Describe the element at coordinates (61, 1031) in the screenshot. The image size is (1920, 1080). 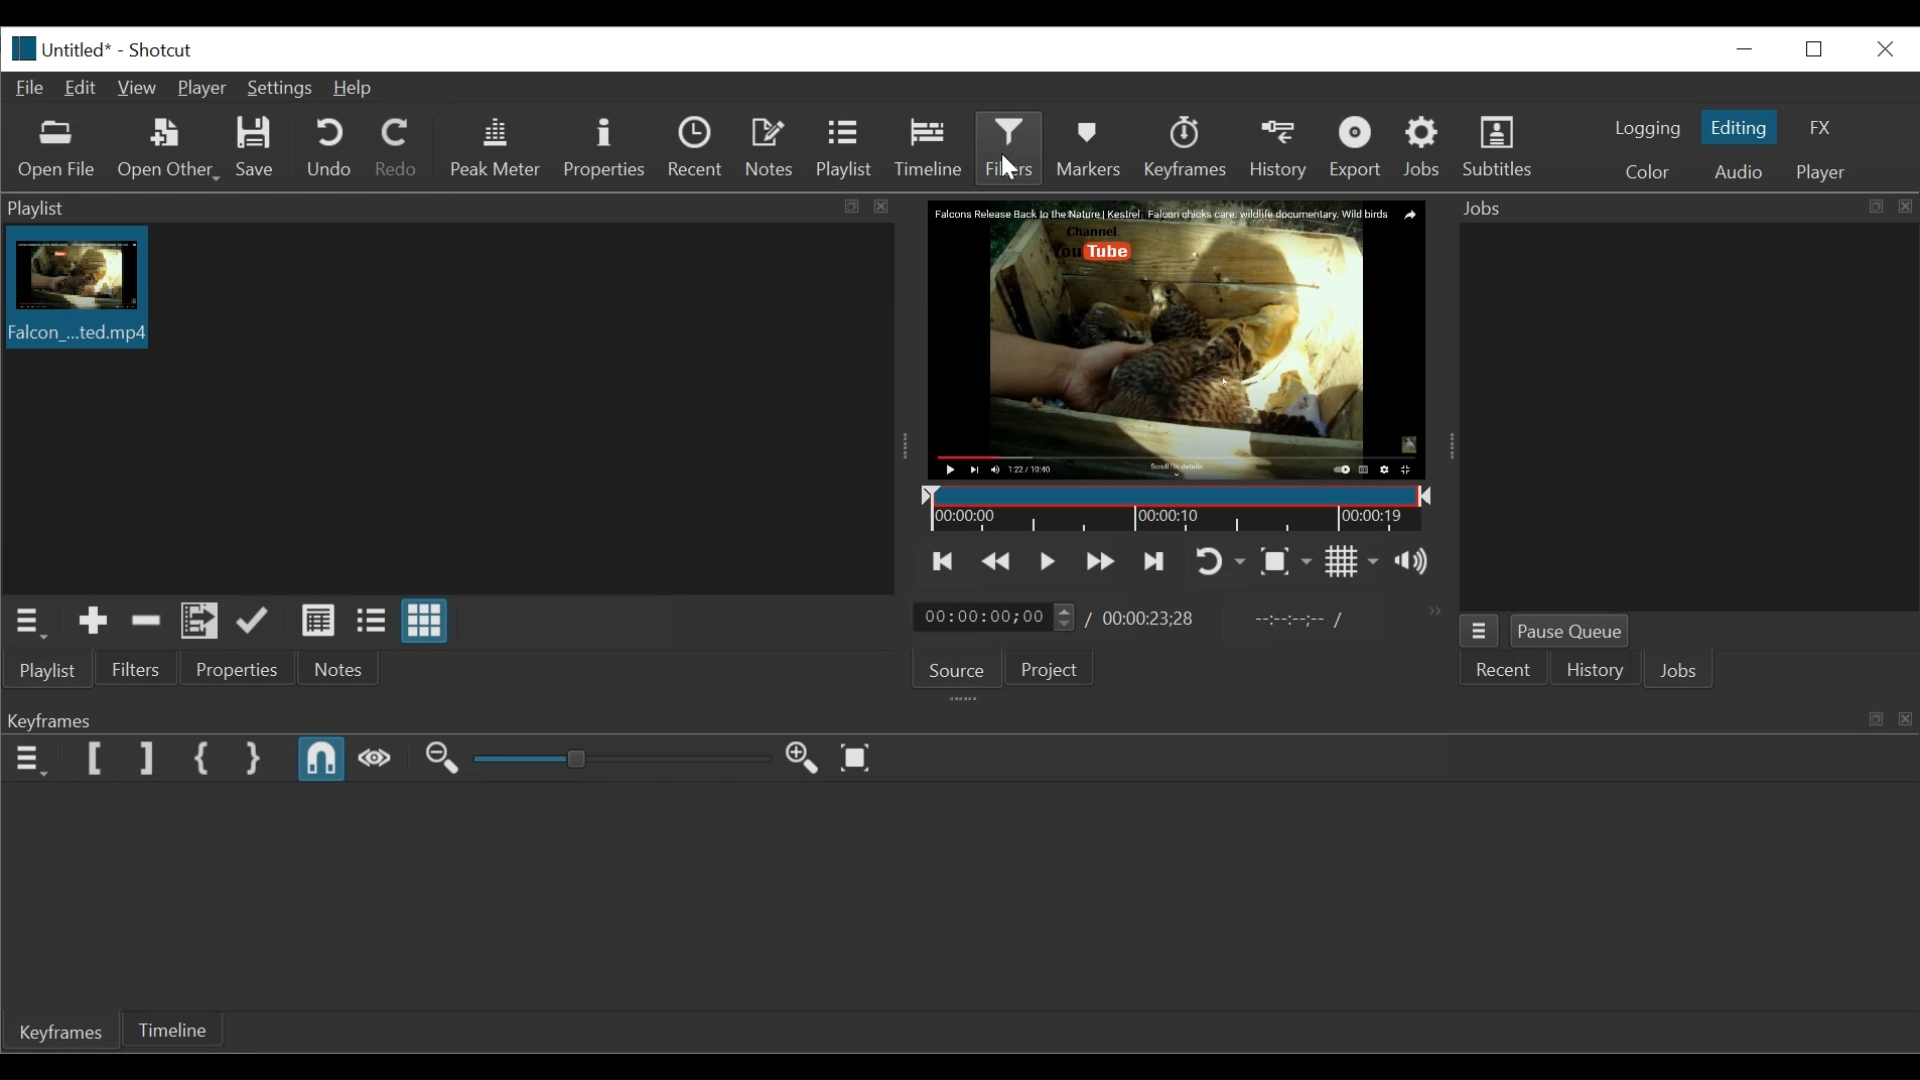
I see `Keyframe` at that location.